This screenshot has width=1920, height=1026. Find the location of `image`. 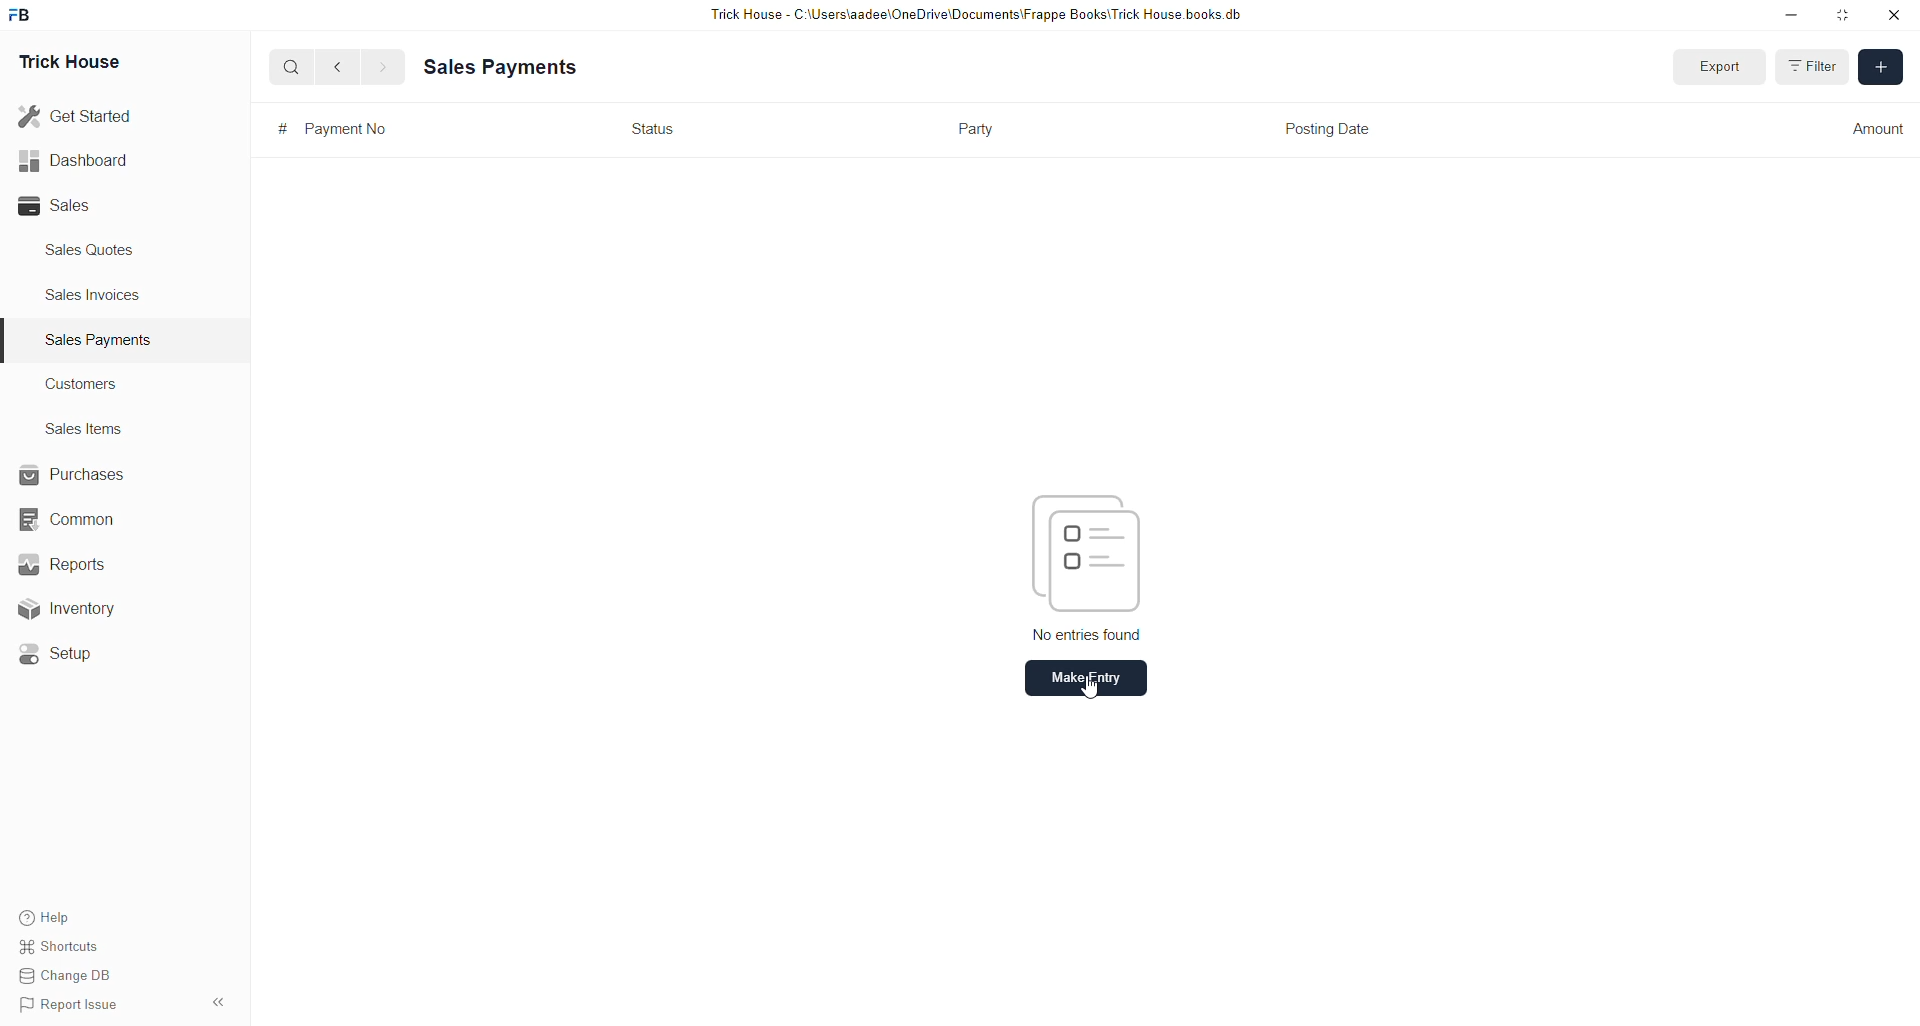

image is located at coordinates (1088, 553).